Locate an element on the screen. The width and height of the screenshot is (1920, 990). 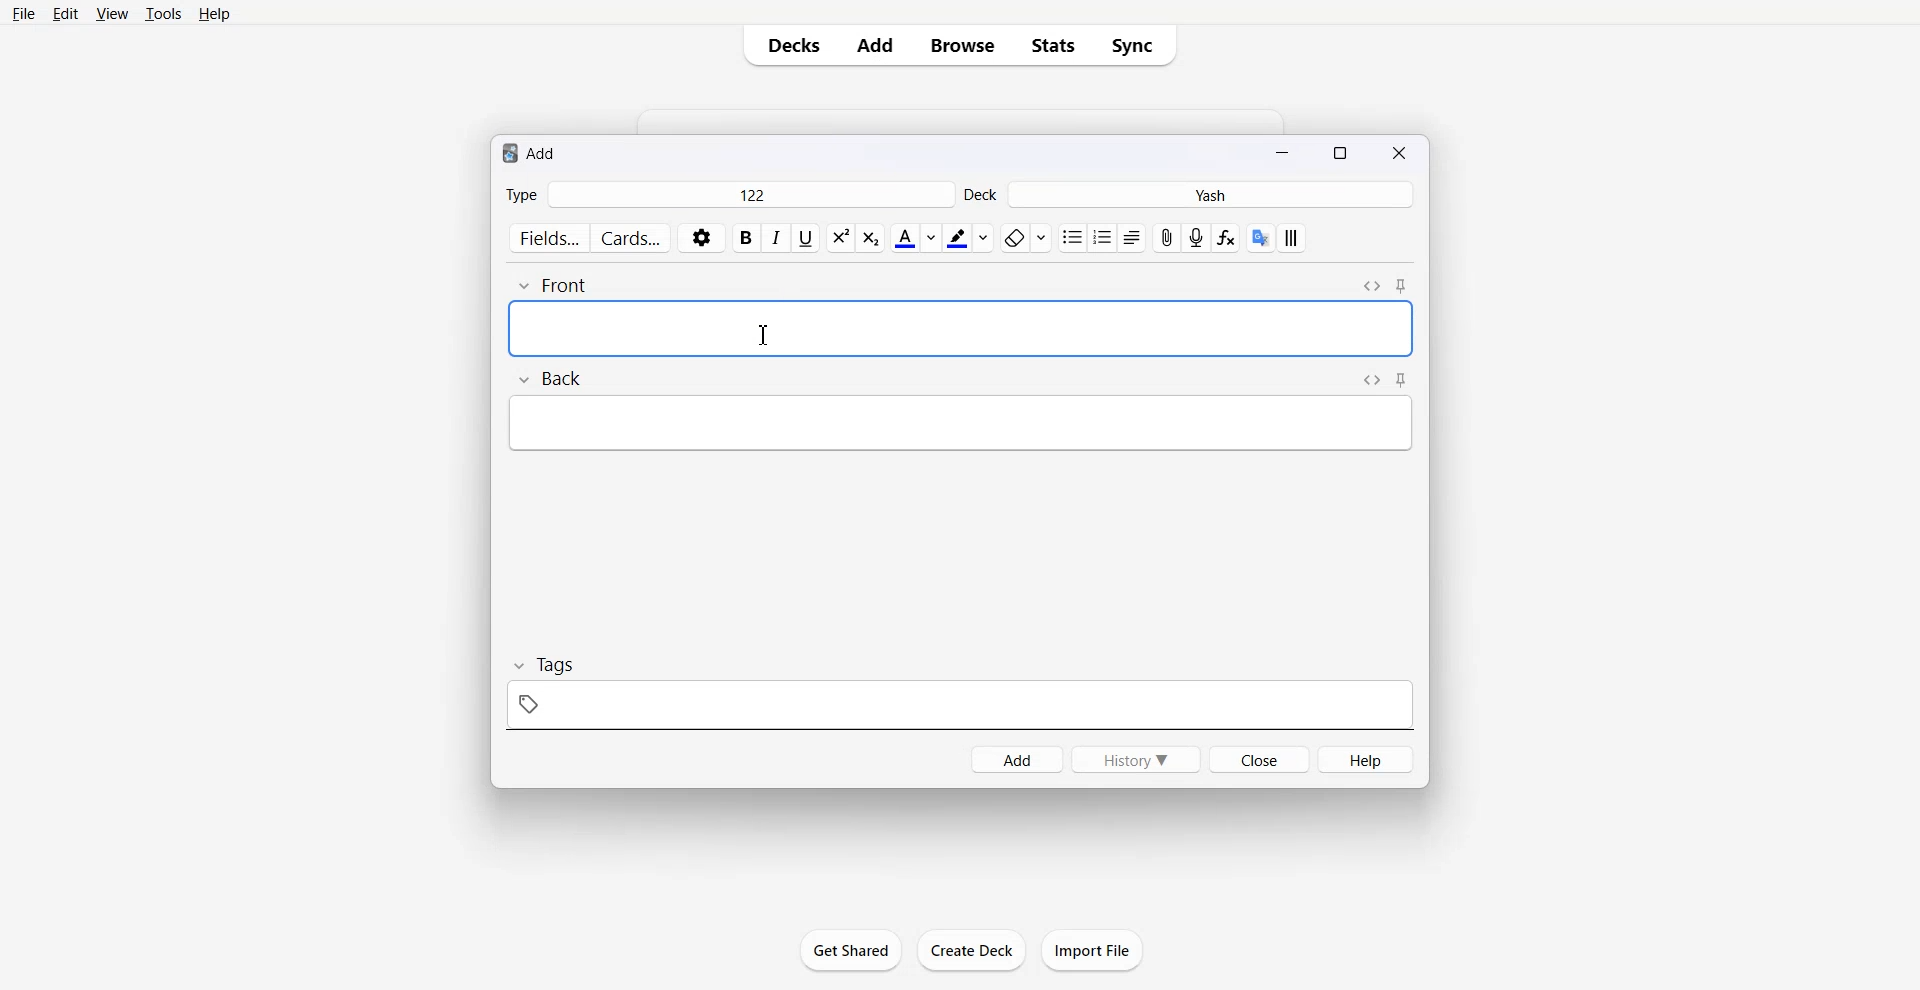
Toggle HTML Editor is located at coordinates (1368, 379).